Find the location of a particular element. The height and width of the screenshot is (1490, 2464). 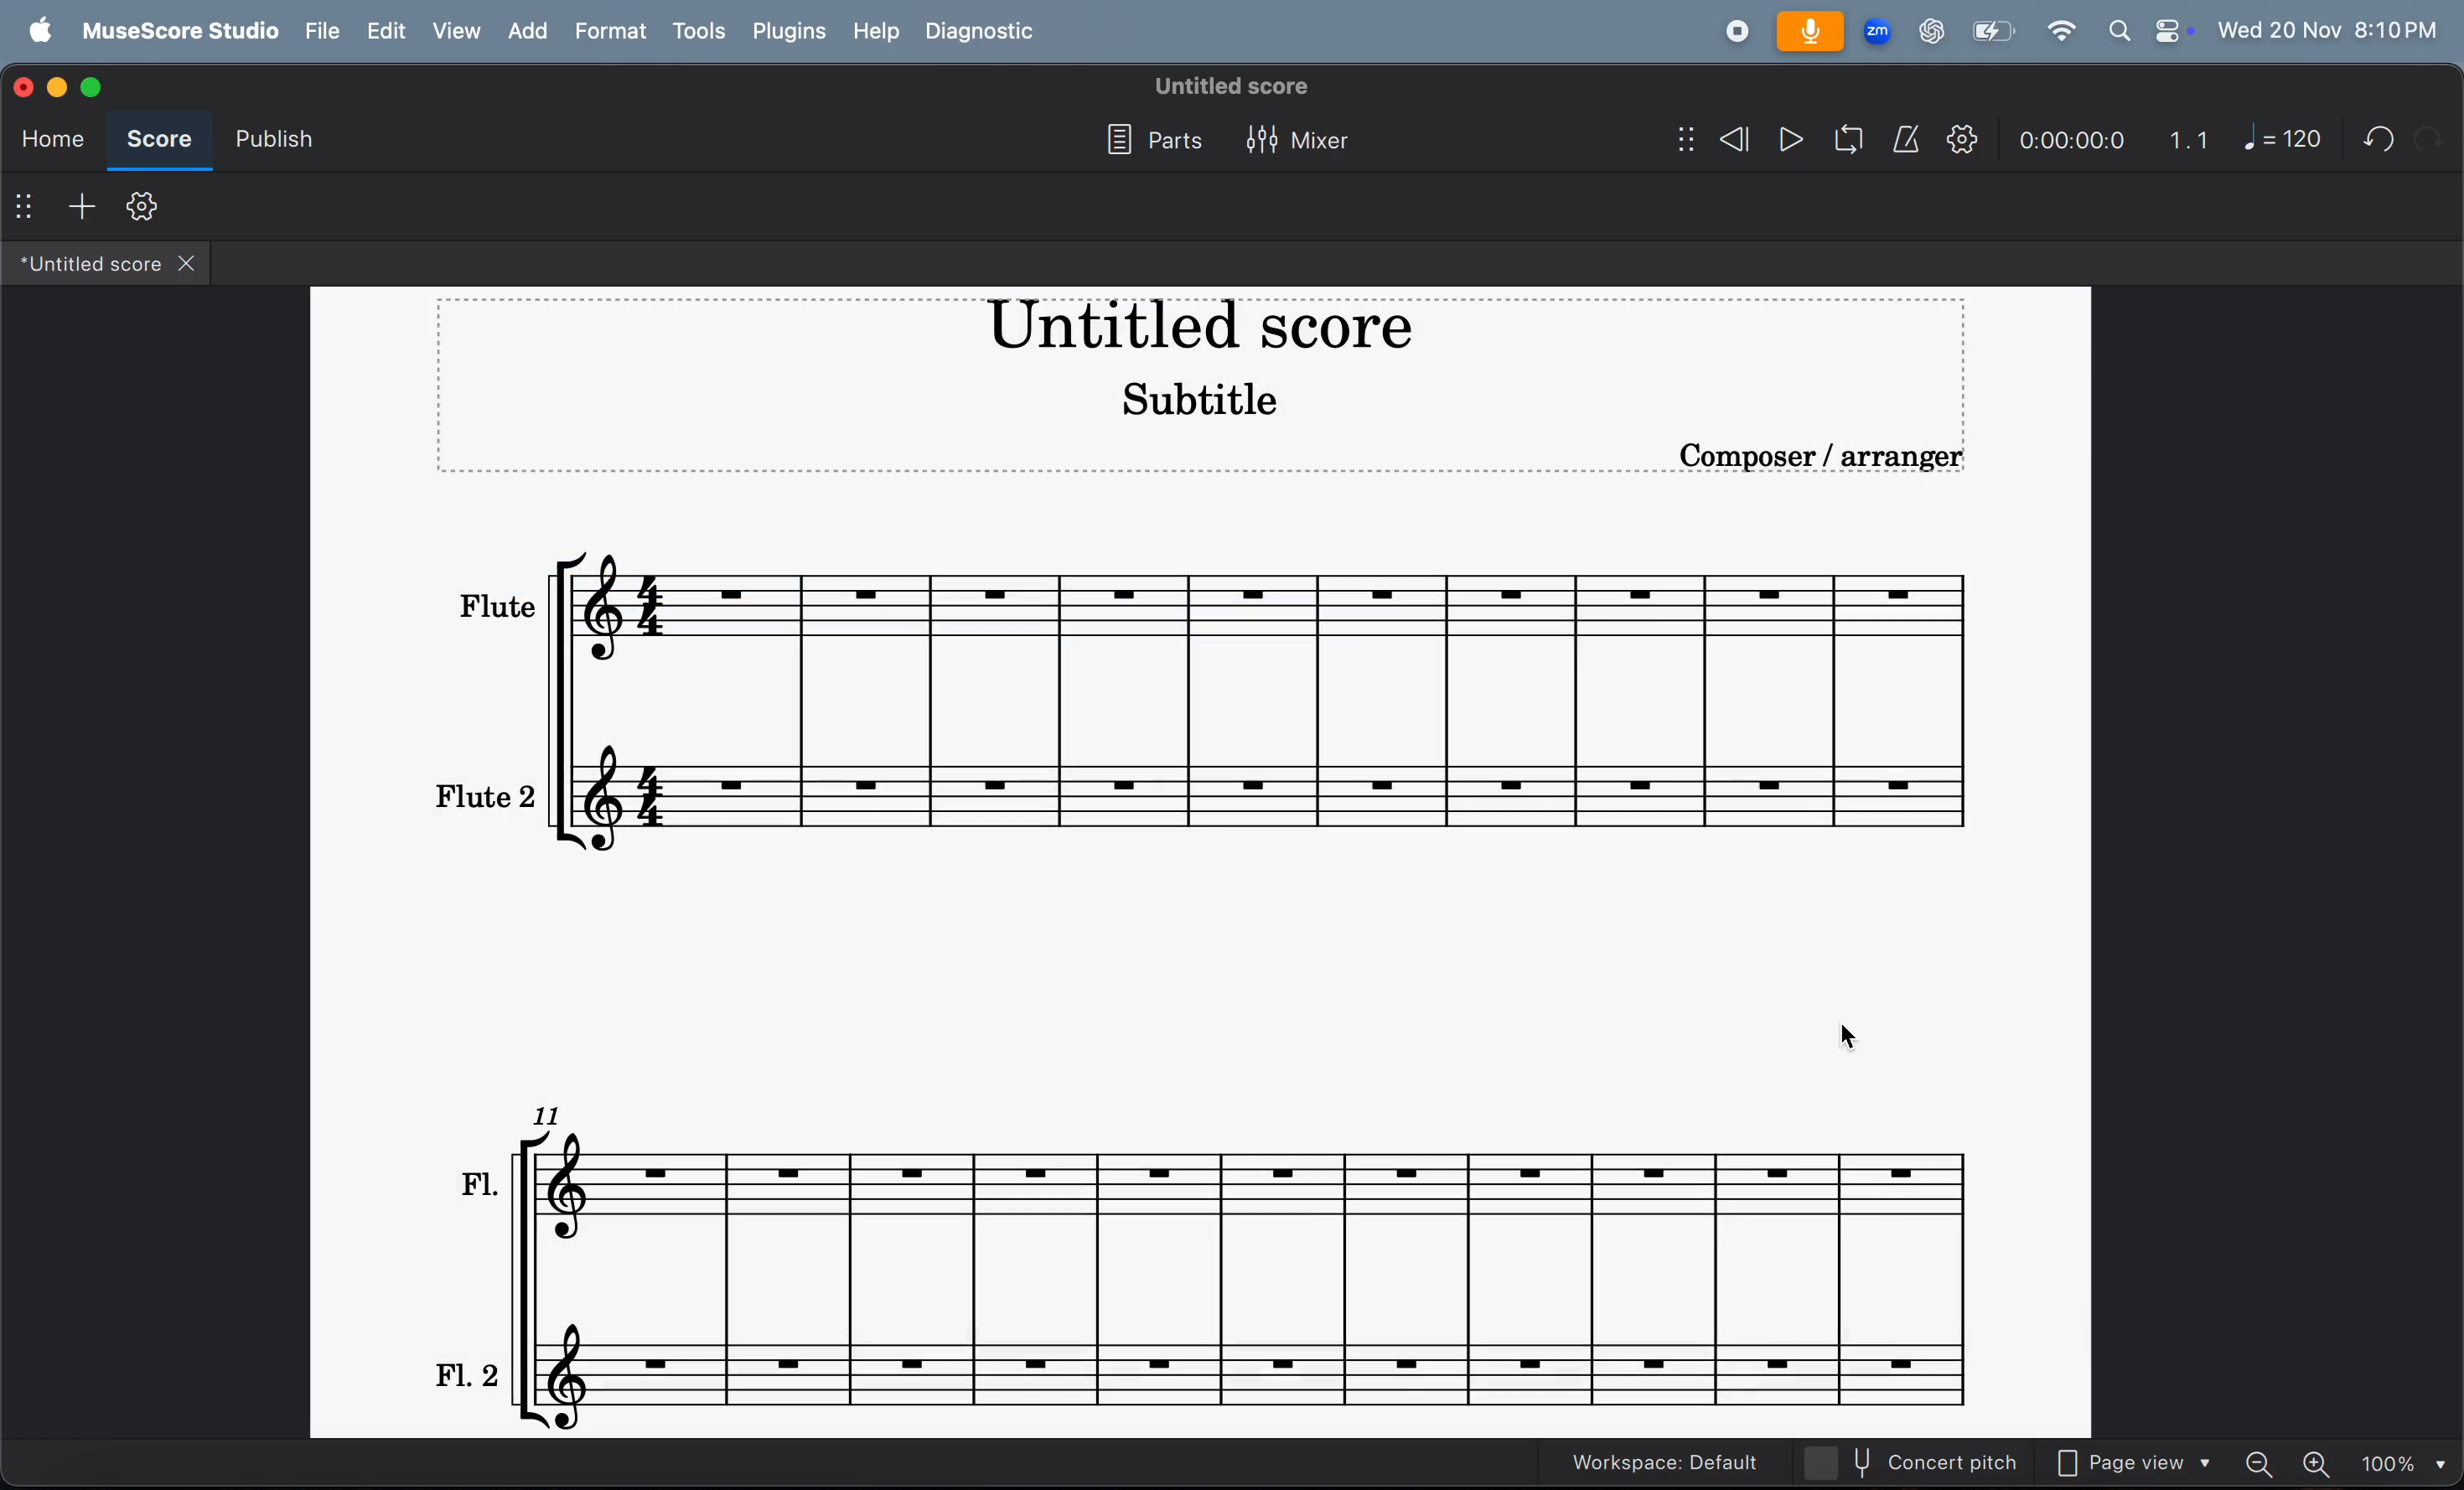

compose/arranger is located at coordinates (1752, 457).